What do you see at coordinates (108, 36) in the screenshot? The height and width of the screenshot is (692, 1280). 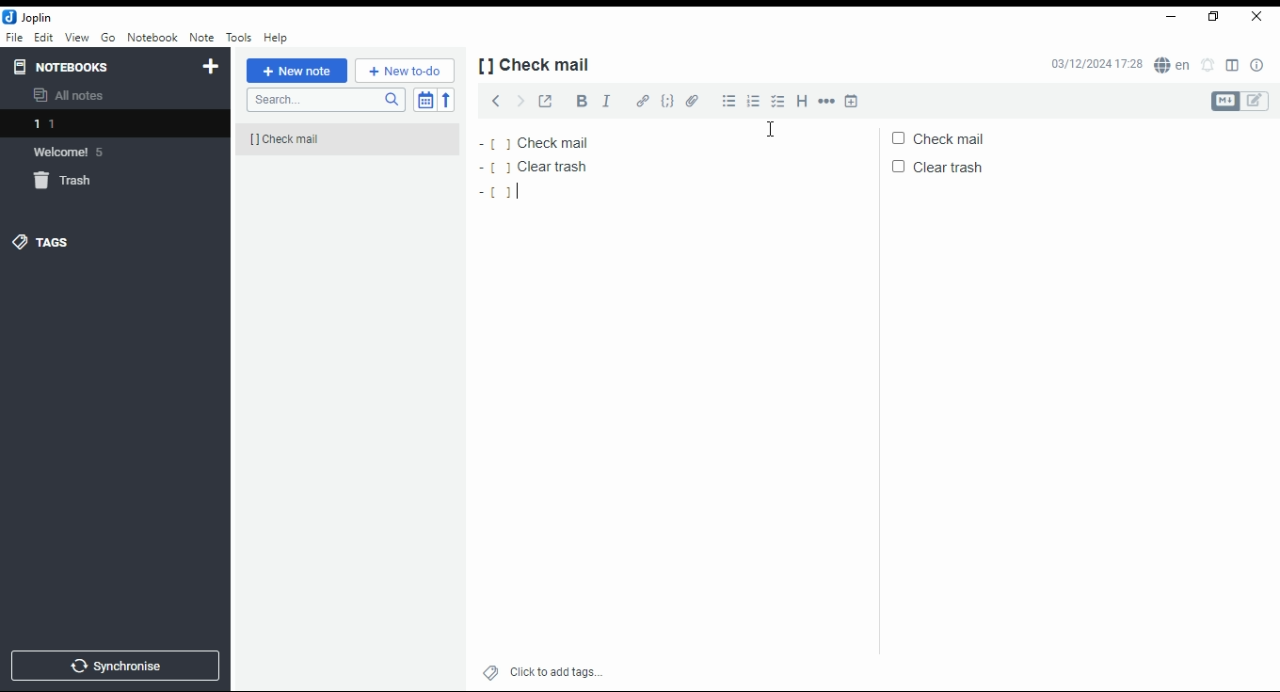 I see `Go` at bounding box center [108, 36].